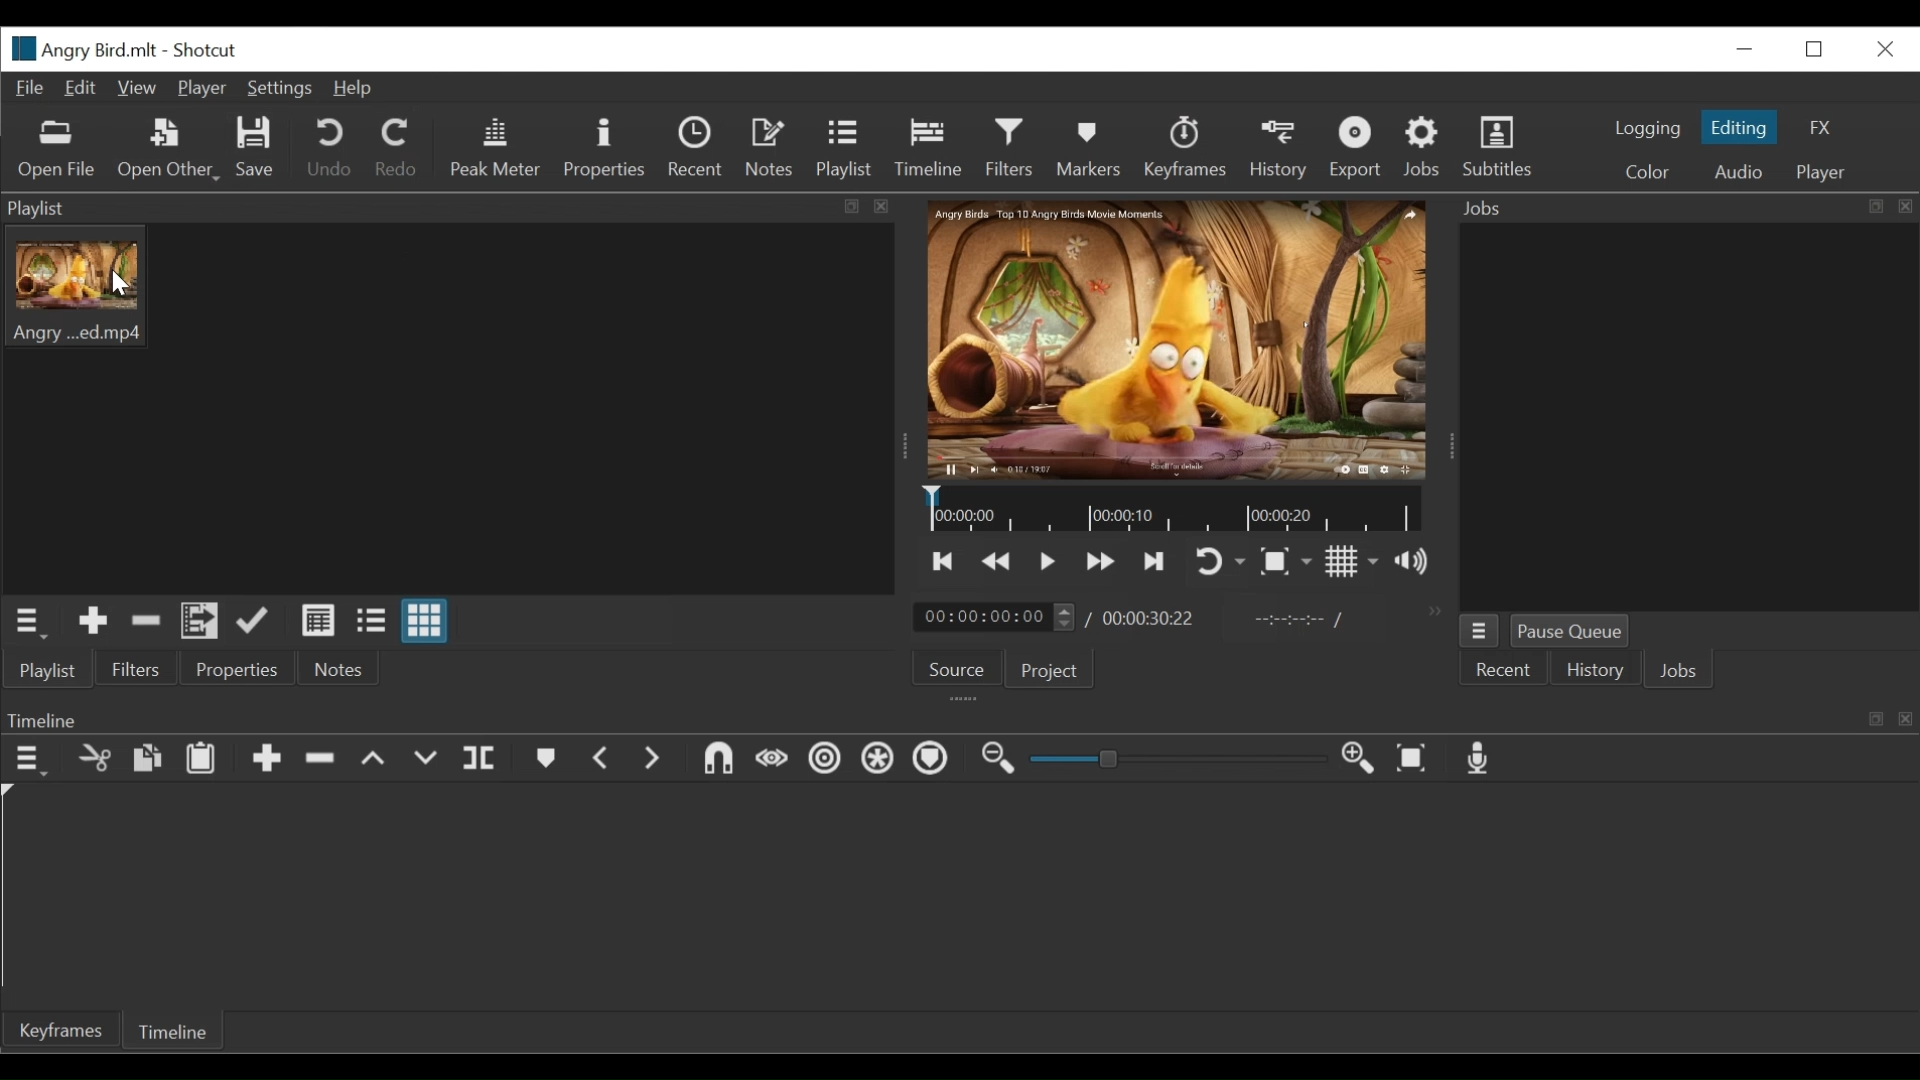 The height and width of the screenshot is (1080, 1920). Describe the element at coordinates (1819, 126) in the screenshot. I see `FX` at that location.